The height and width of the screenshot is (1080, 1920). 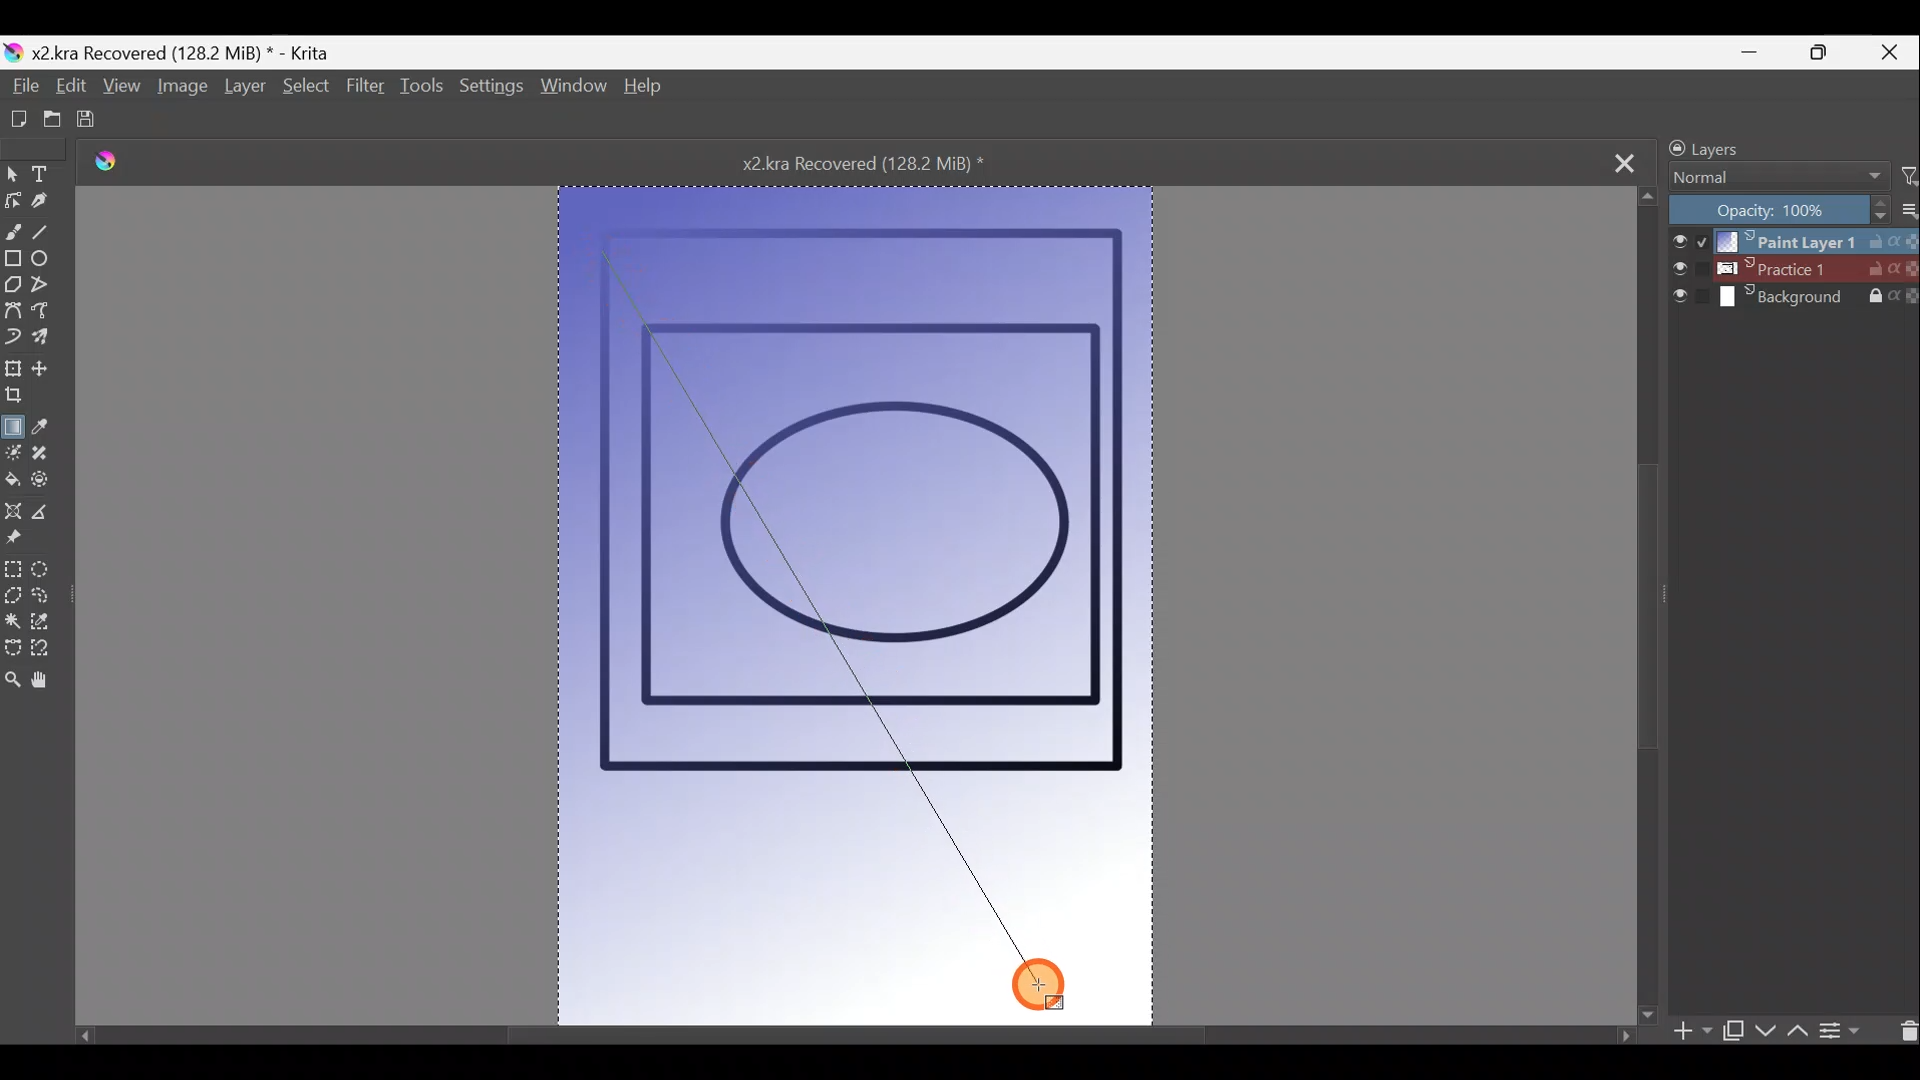 I want to click on Open existing document, so click(x=44, y=120).